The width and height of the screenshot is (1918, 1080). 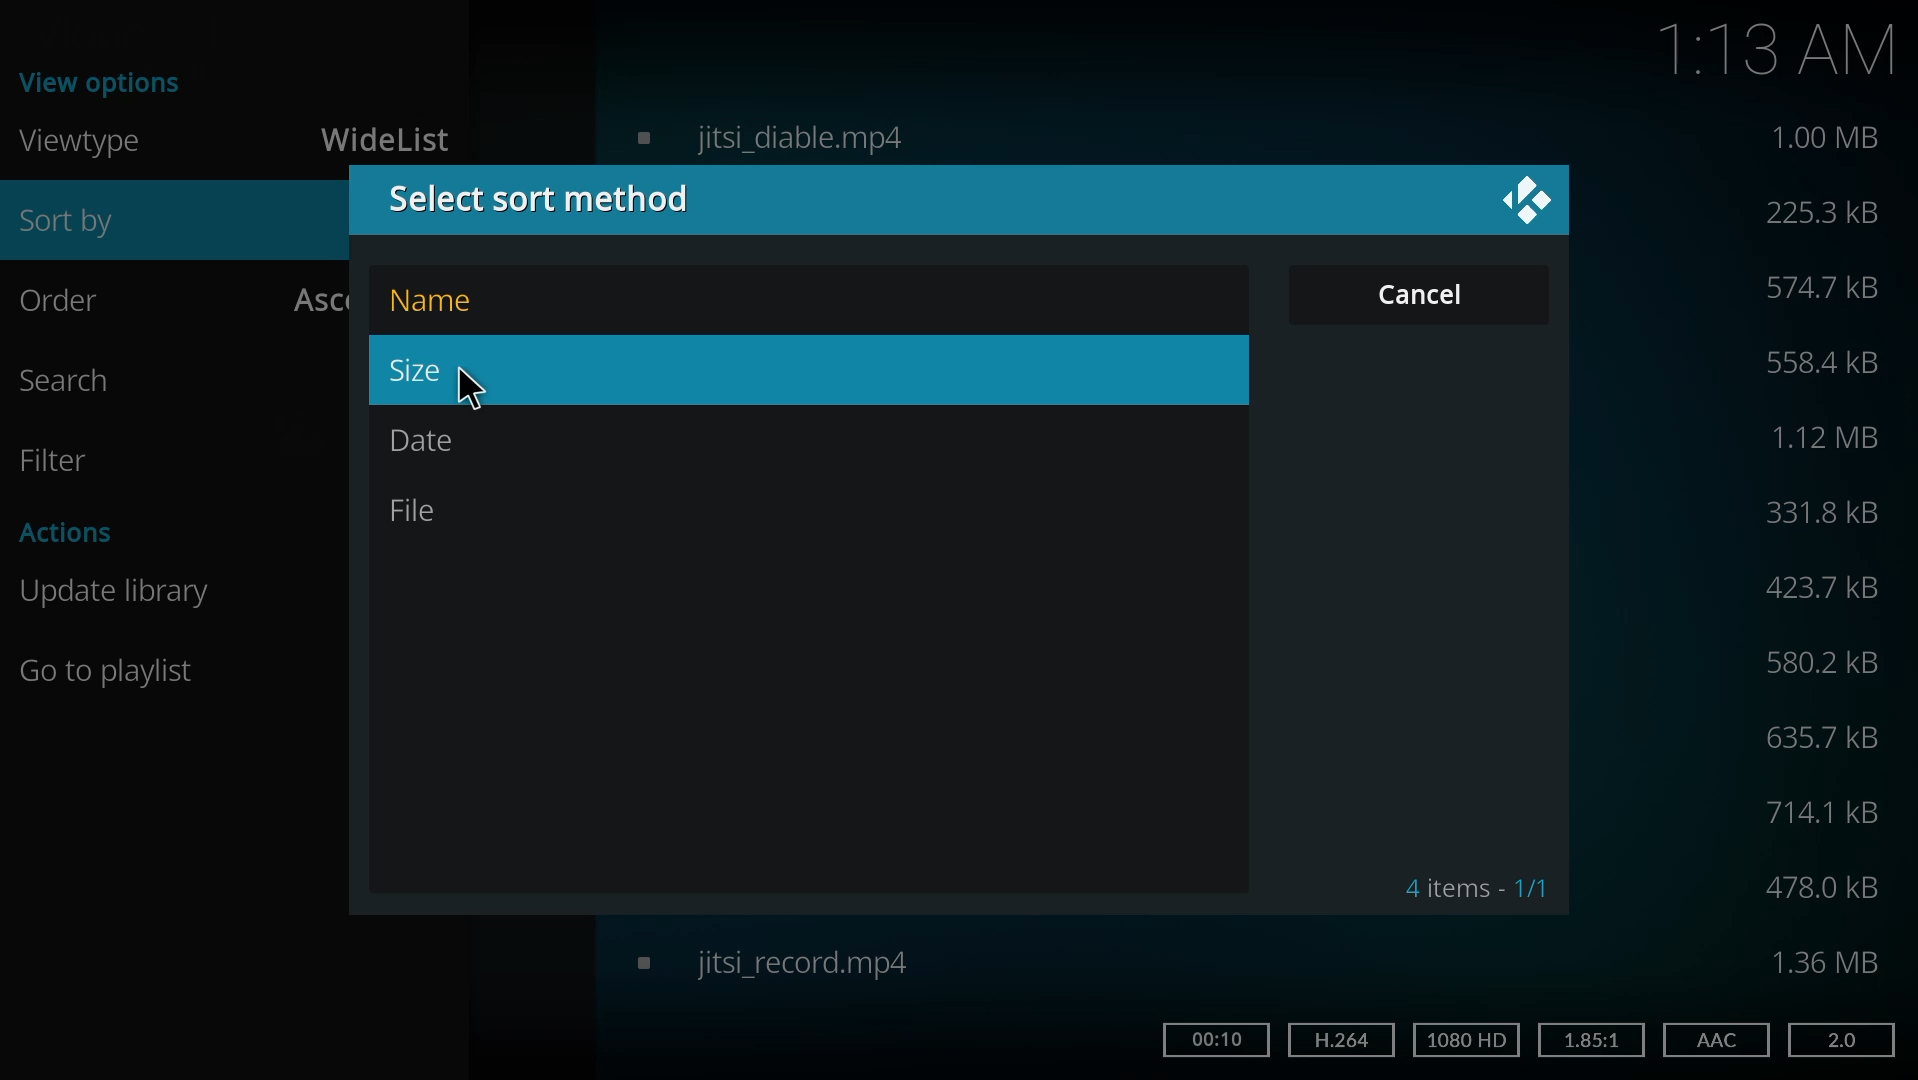 What do you see at coordinates (1592, 1037) in the screenshot?
I see `1` at bounding box center [1592, 1037].